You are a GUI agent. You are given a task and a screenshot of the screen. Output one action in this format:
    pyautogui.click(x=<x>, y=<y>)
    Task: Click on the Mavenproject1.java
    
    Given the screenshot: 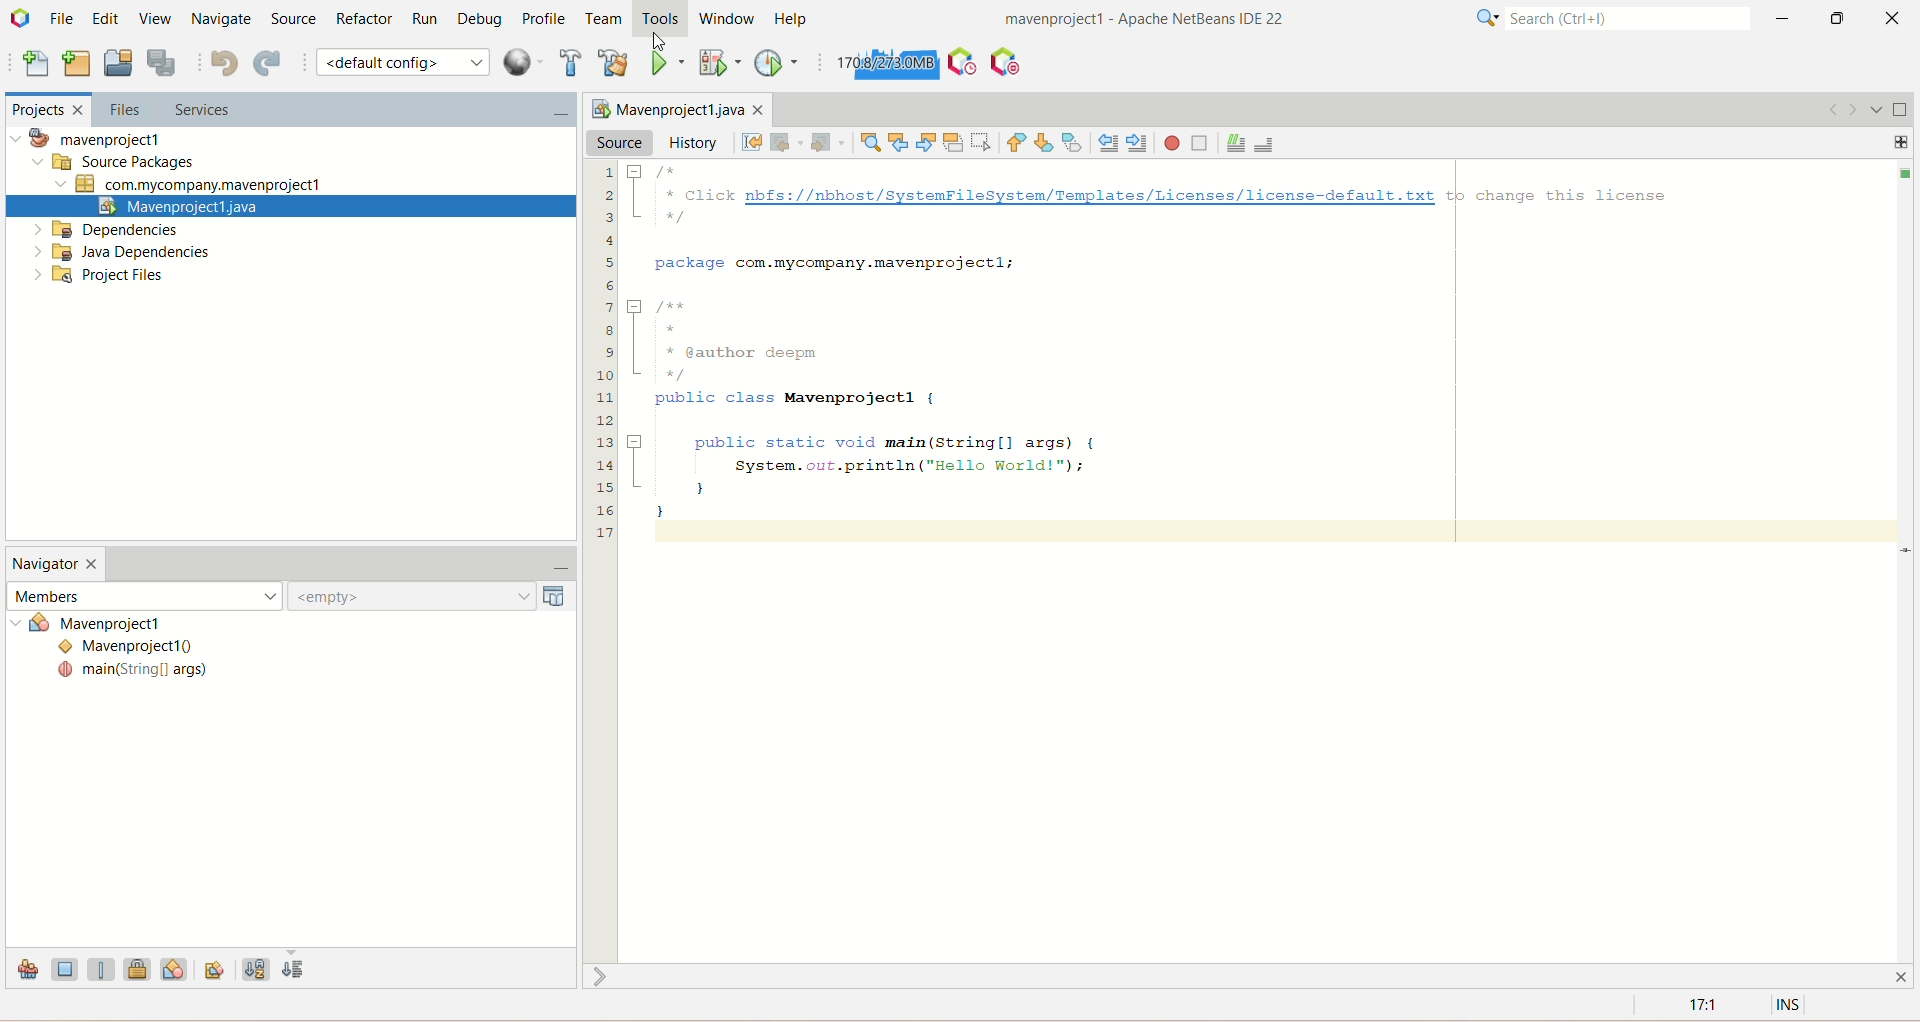 What is the action you would take?
    pyautogui.click(x=674, y=108)
    